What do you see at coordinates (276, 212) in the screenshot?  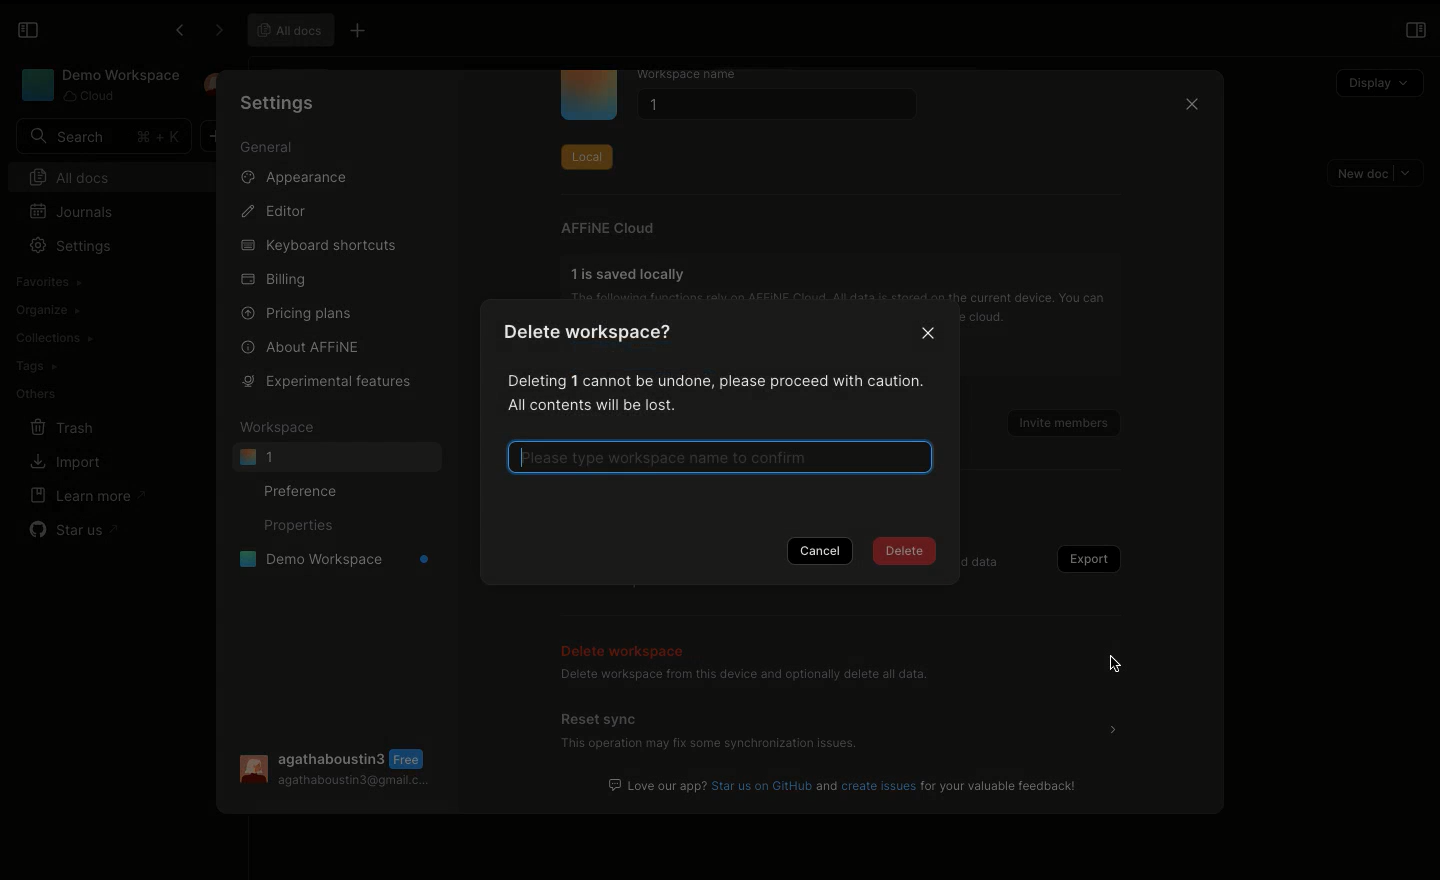 I see `Editor` at bounding box center [276, 212].